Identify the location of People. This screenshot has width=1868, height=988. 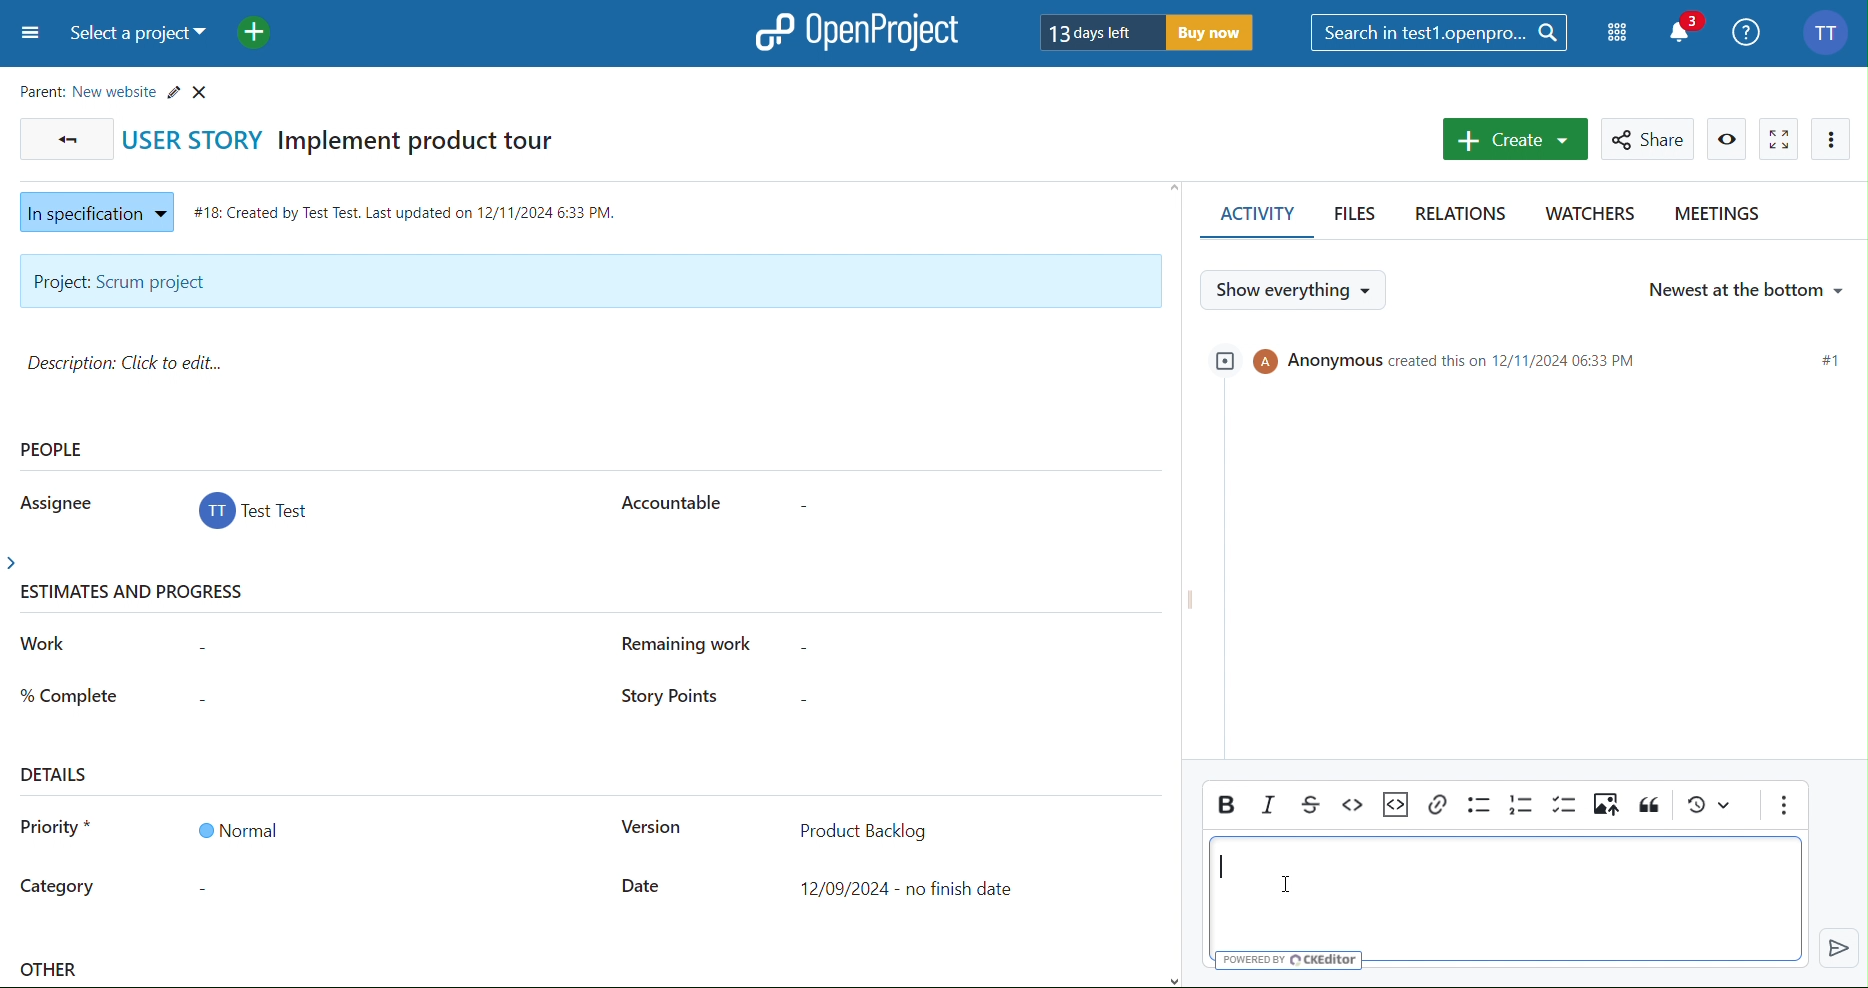
(54, 449).